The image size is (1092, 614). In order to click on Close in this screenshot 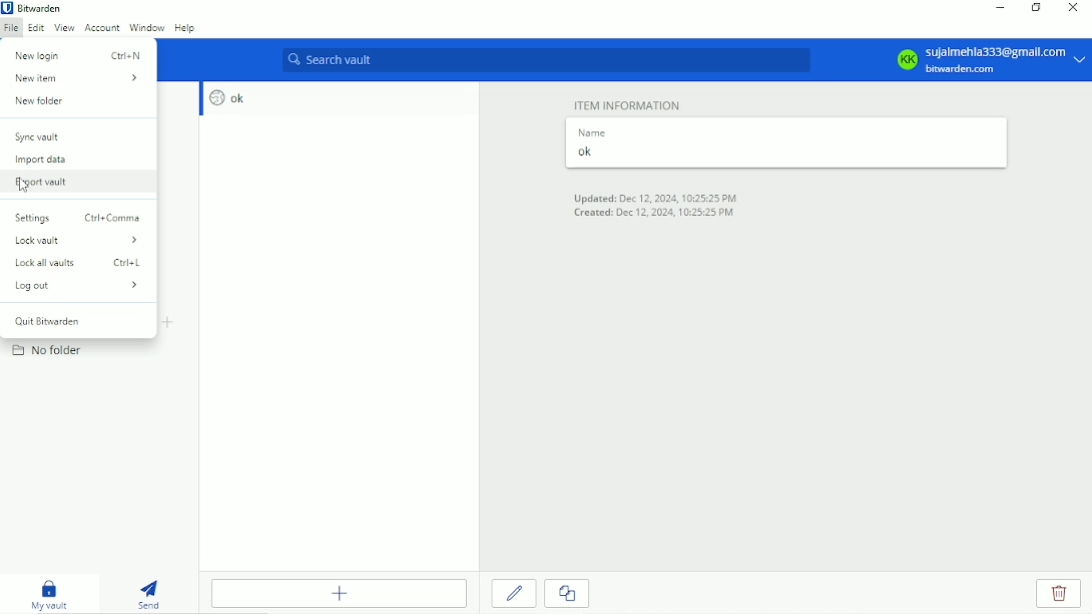, I will do `click(1071, 9)`.